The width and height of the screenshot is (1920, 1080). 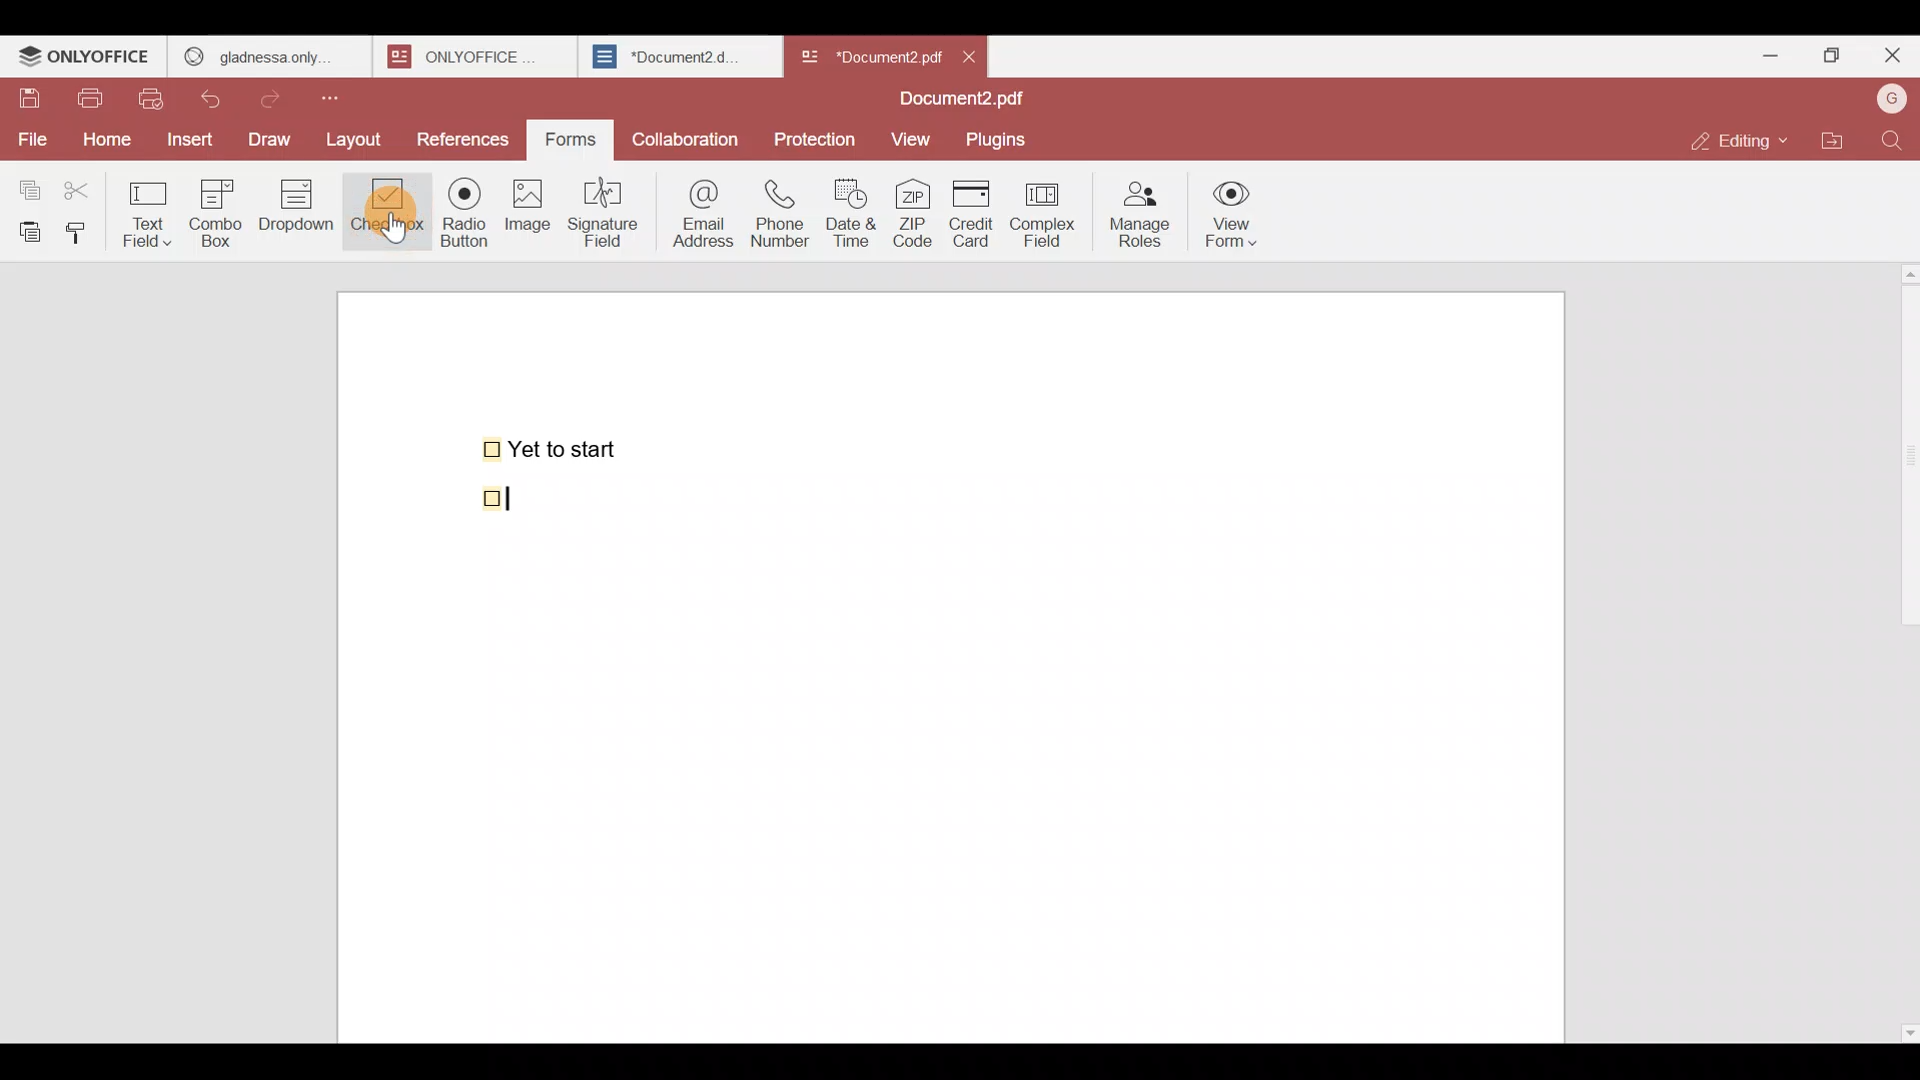 What do you see at coordinates (157, 98) in the screenshot?
I see `Quick print` at bounding box center [157, 98].